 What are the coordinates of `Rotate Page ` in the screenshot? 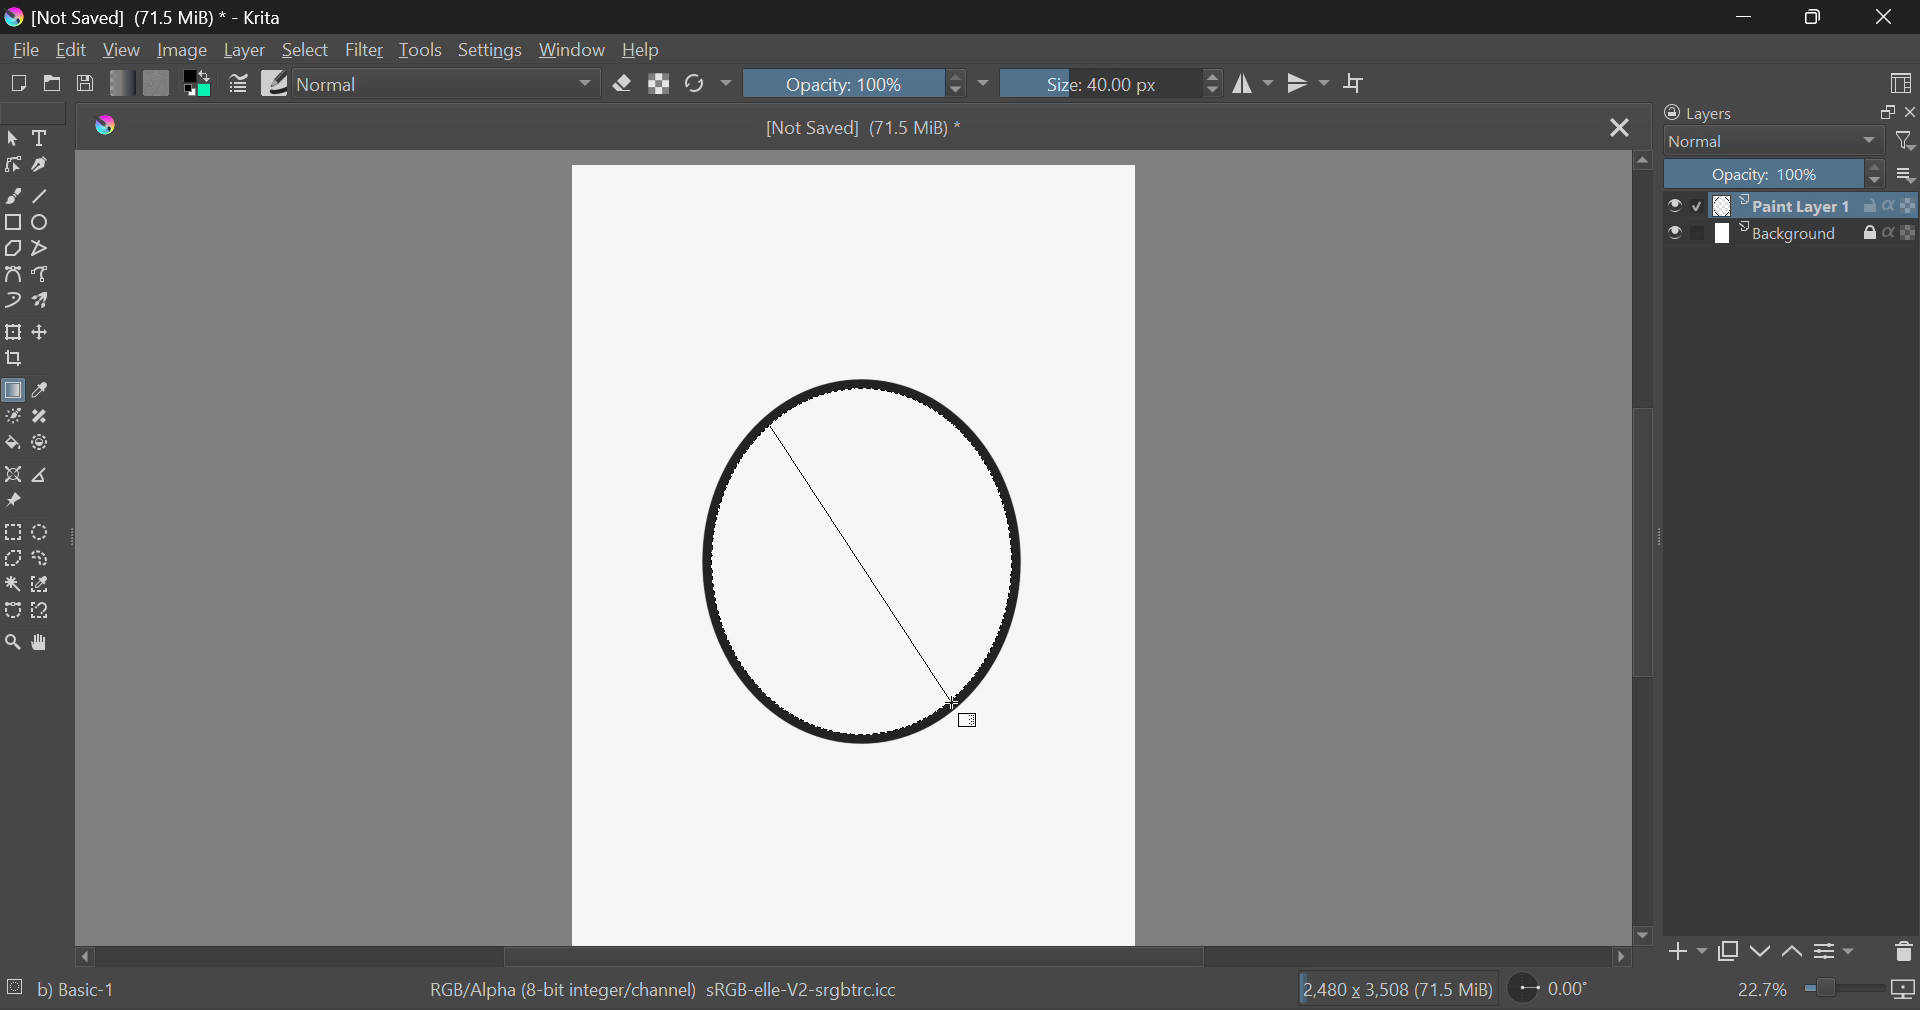 It's located at (1549, 988).